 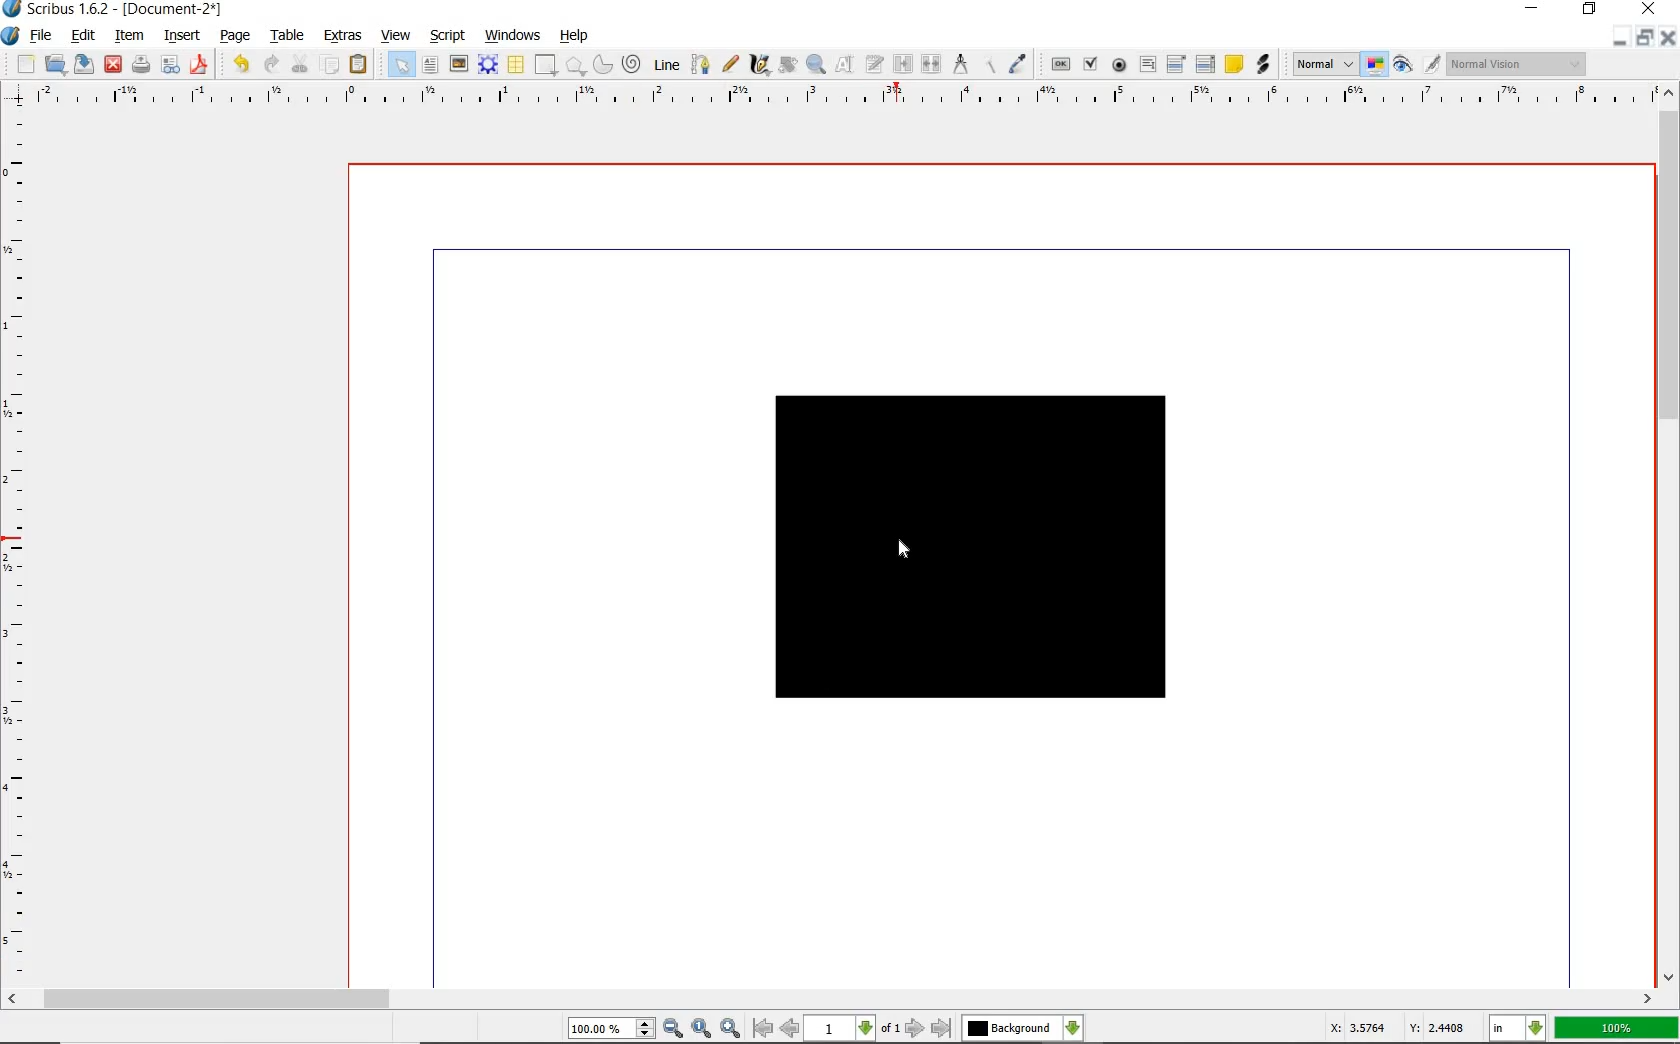 I want to click on text frame, so click(x=433, y=64).